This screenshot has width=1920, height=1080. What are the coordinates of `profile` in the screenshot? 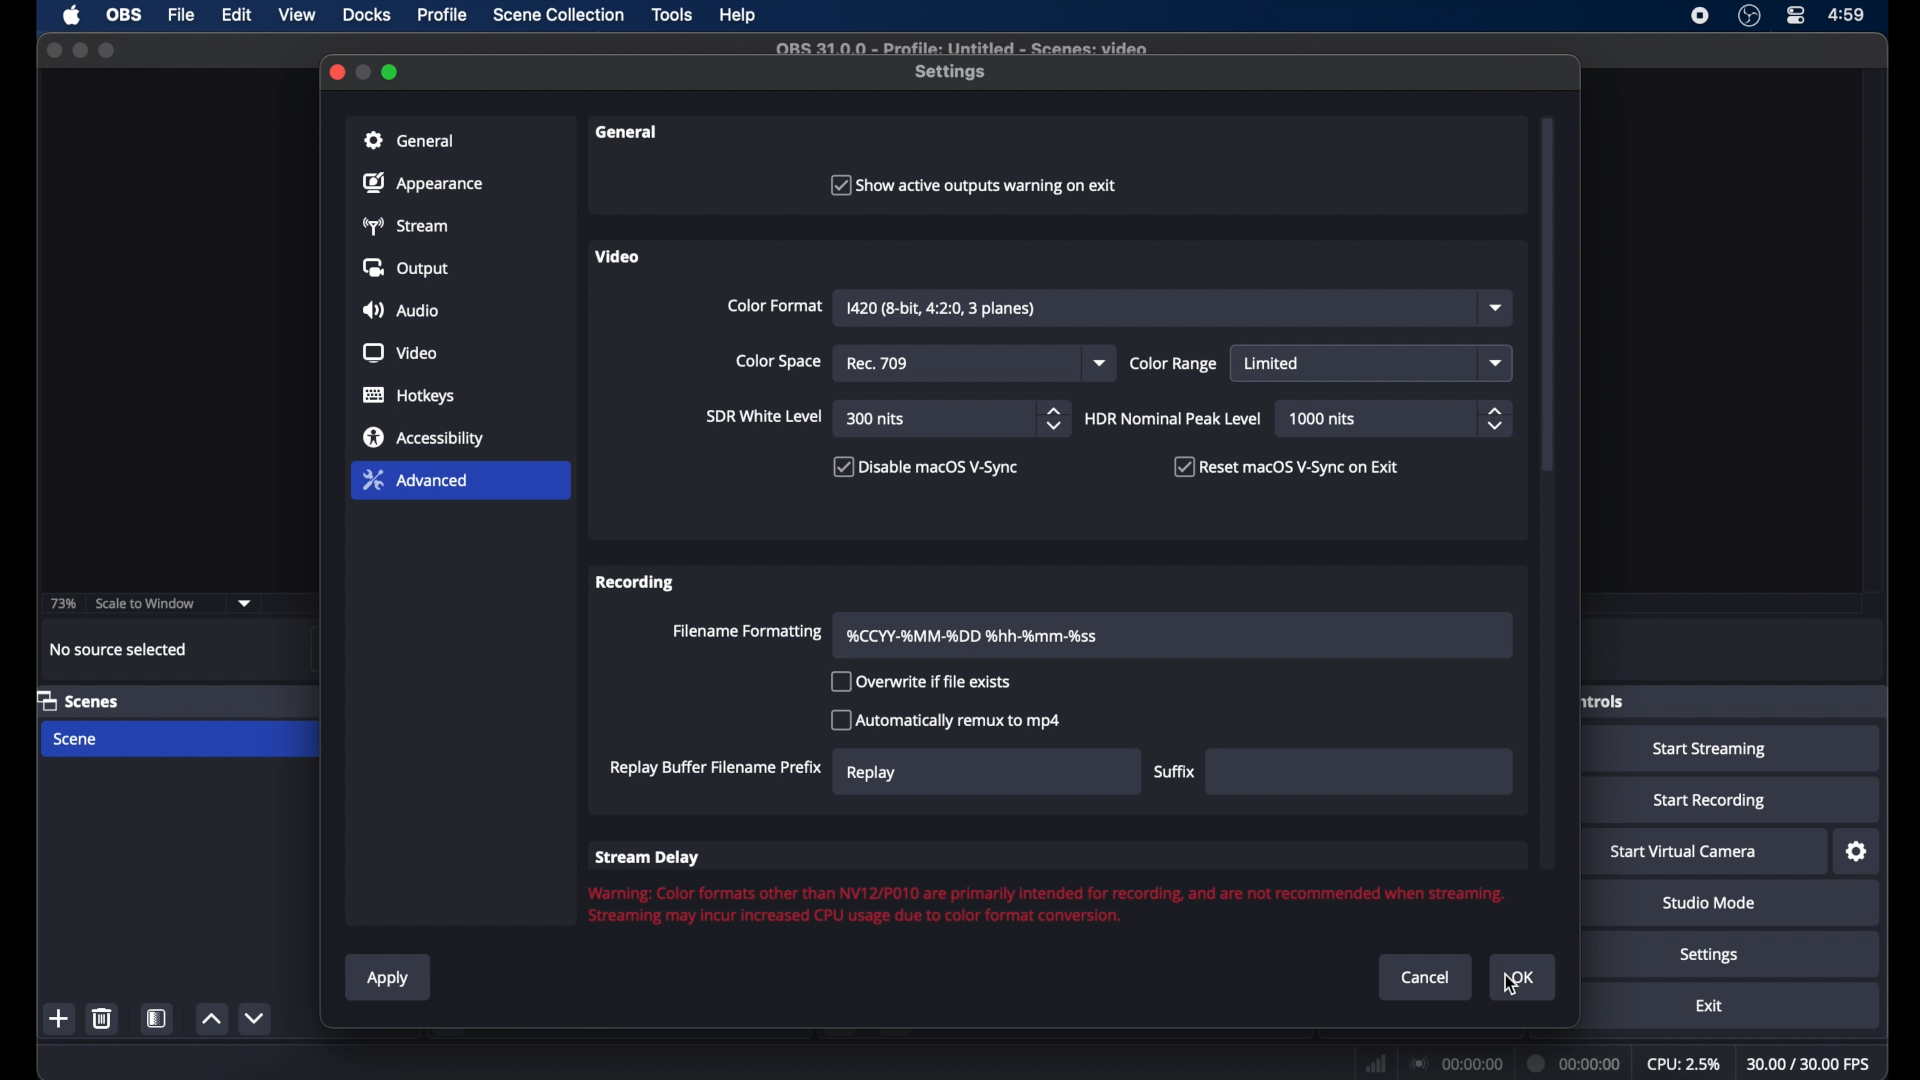 It's located at (444, 15).